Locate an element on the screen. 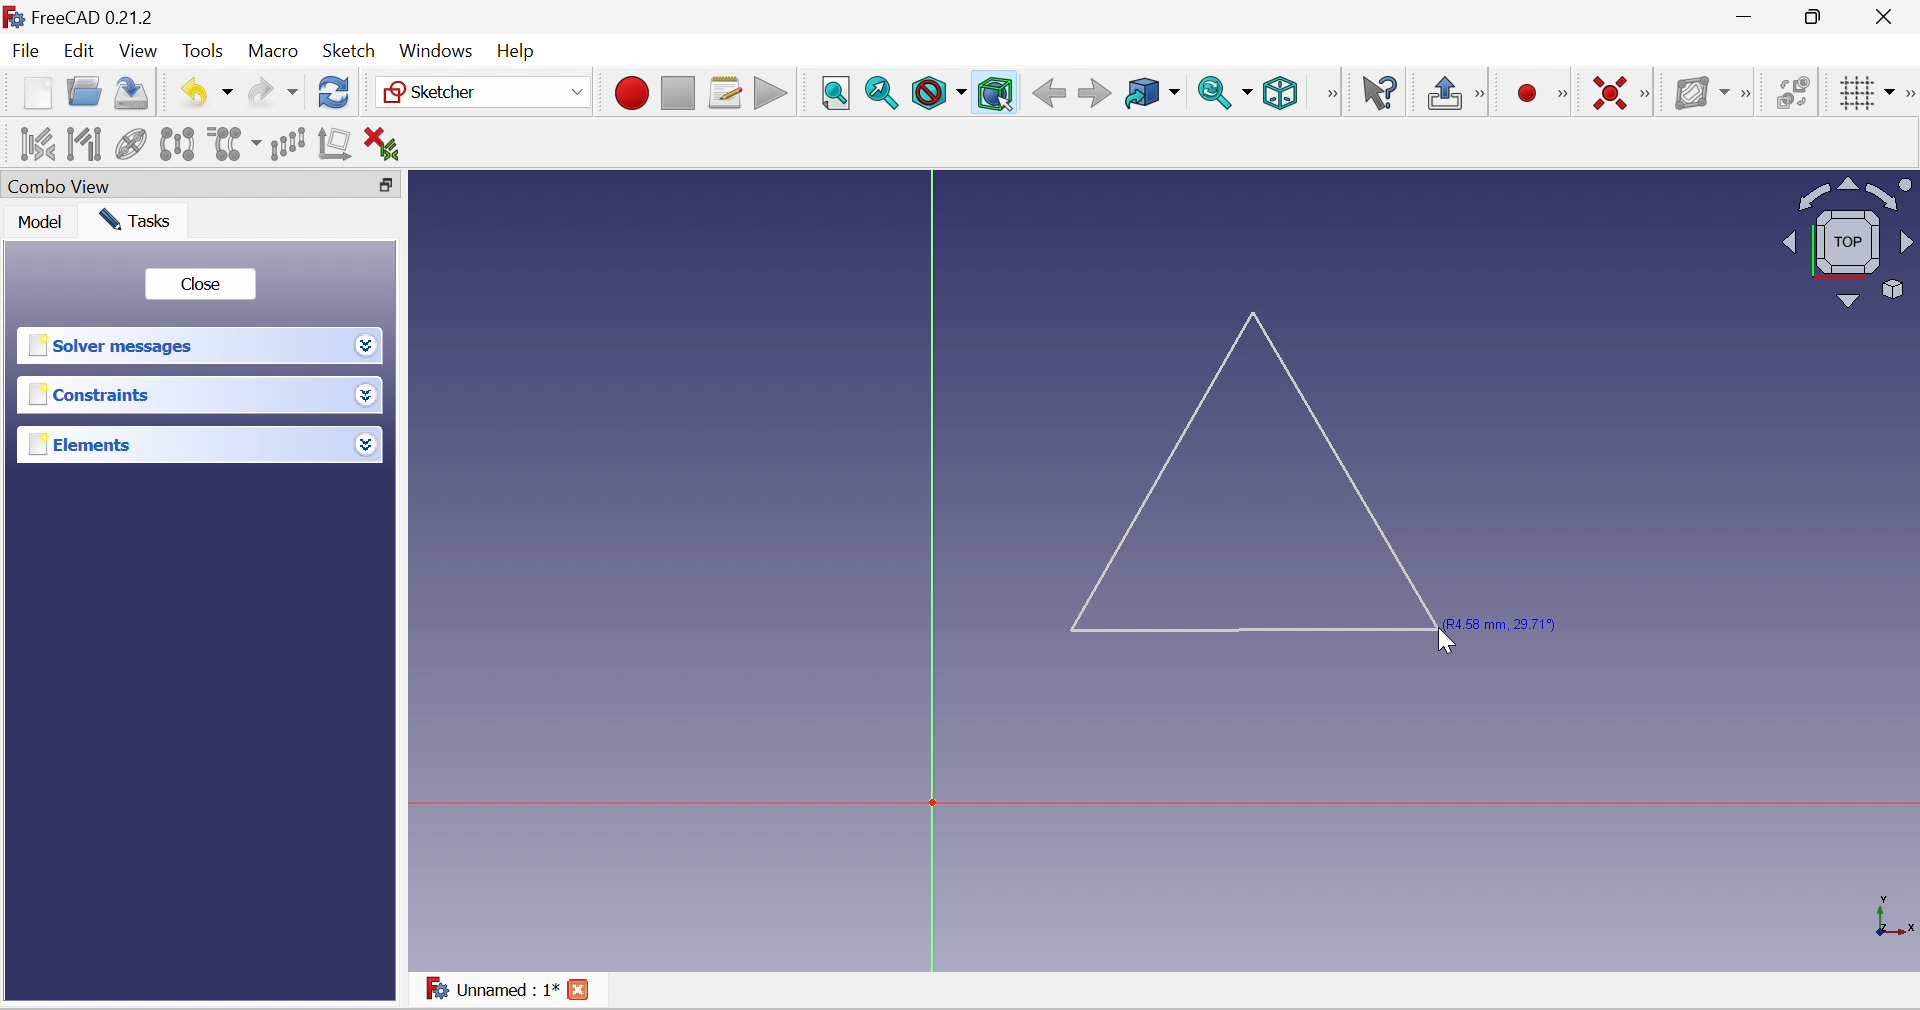 The width and height of the screenshot is (1920, 1010). New is located at coordinates (37, 93).